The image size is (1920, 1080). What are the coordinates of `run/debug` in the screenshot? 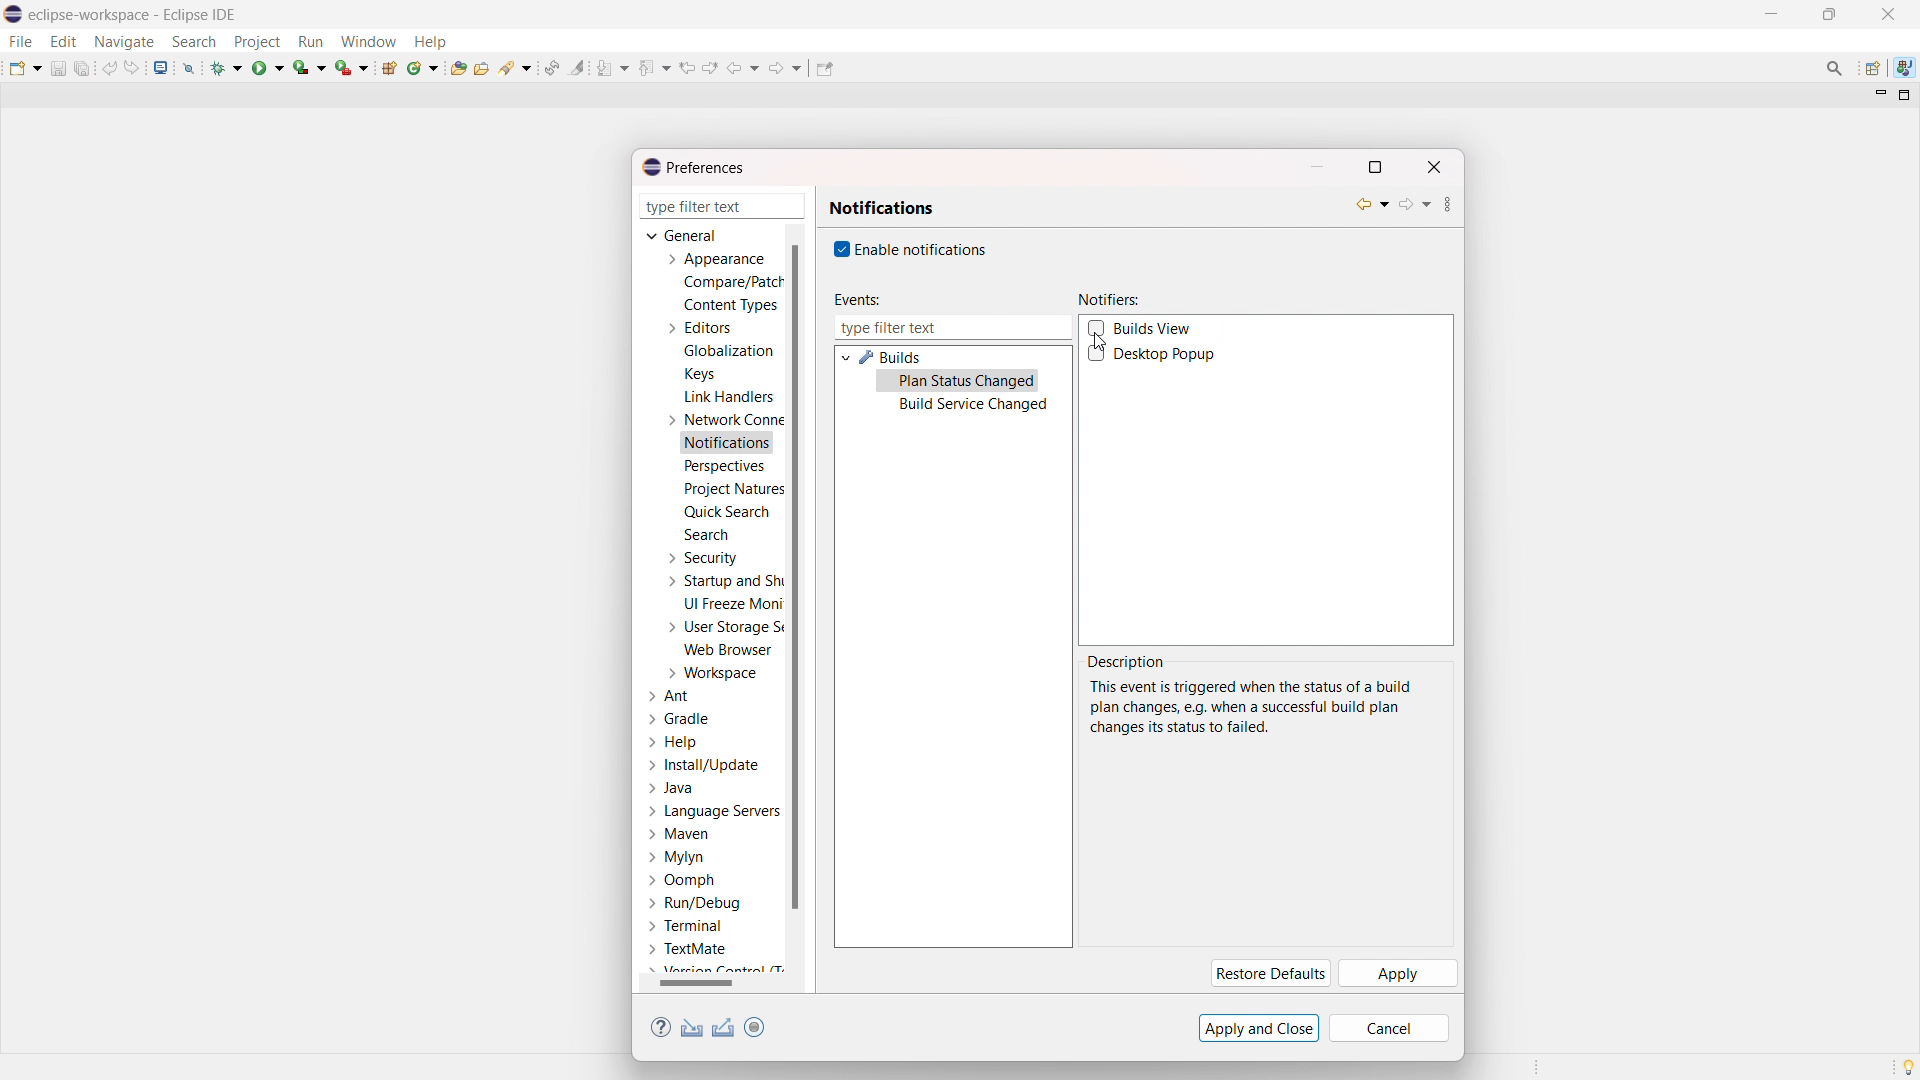 It's located at (693, 902).